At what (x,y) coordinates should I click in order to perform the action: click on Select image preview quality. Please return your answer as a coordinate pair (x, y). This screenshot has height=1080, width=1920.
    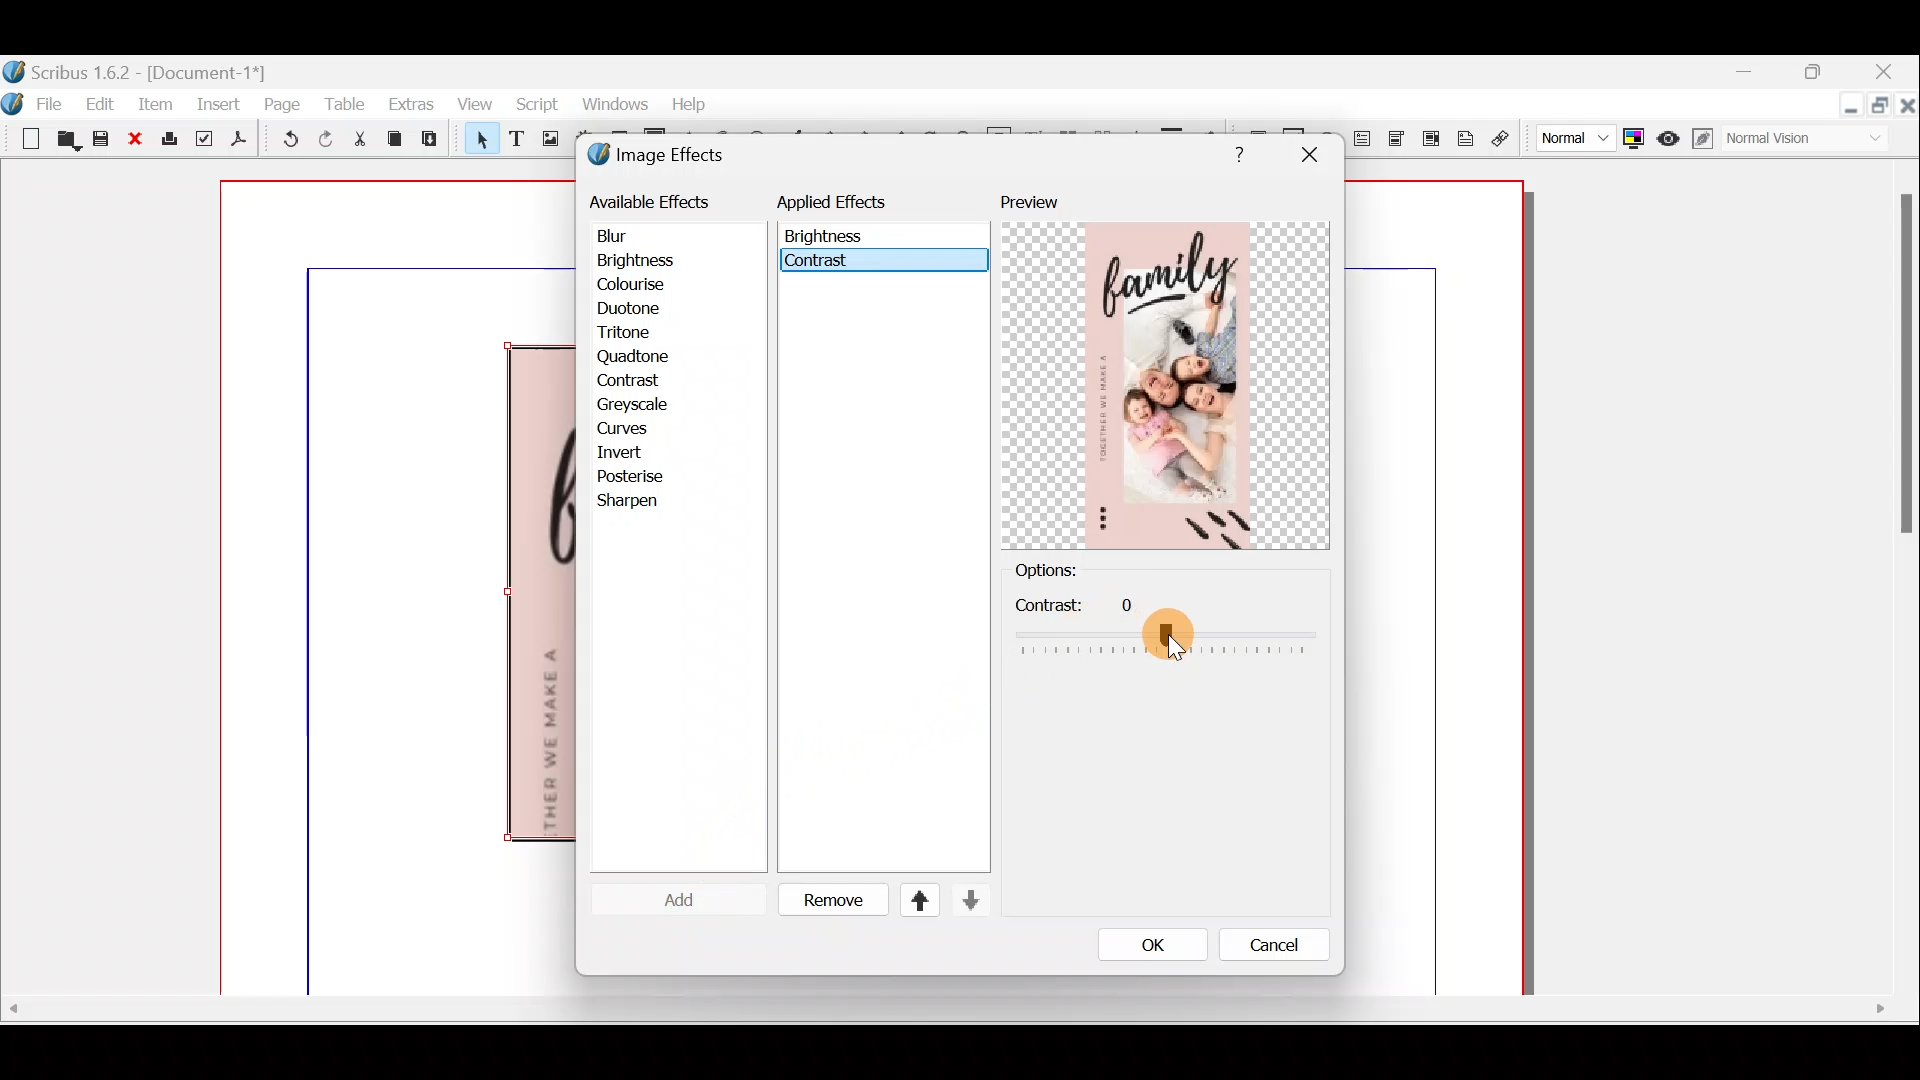
    Looking at the image, I should click on (1570, 136).